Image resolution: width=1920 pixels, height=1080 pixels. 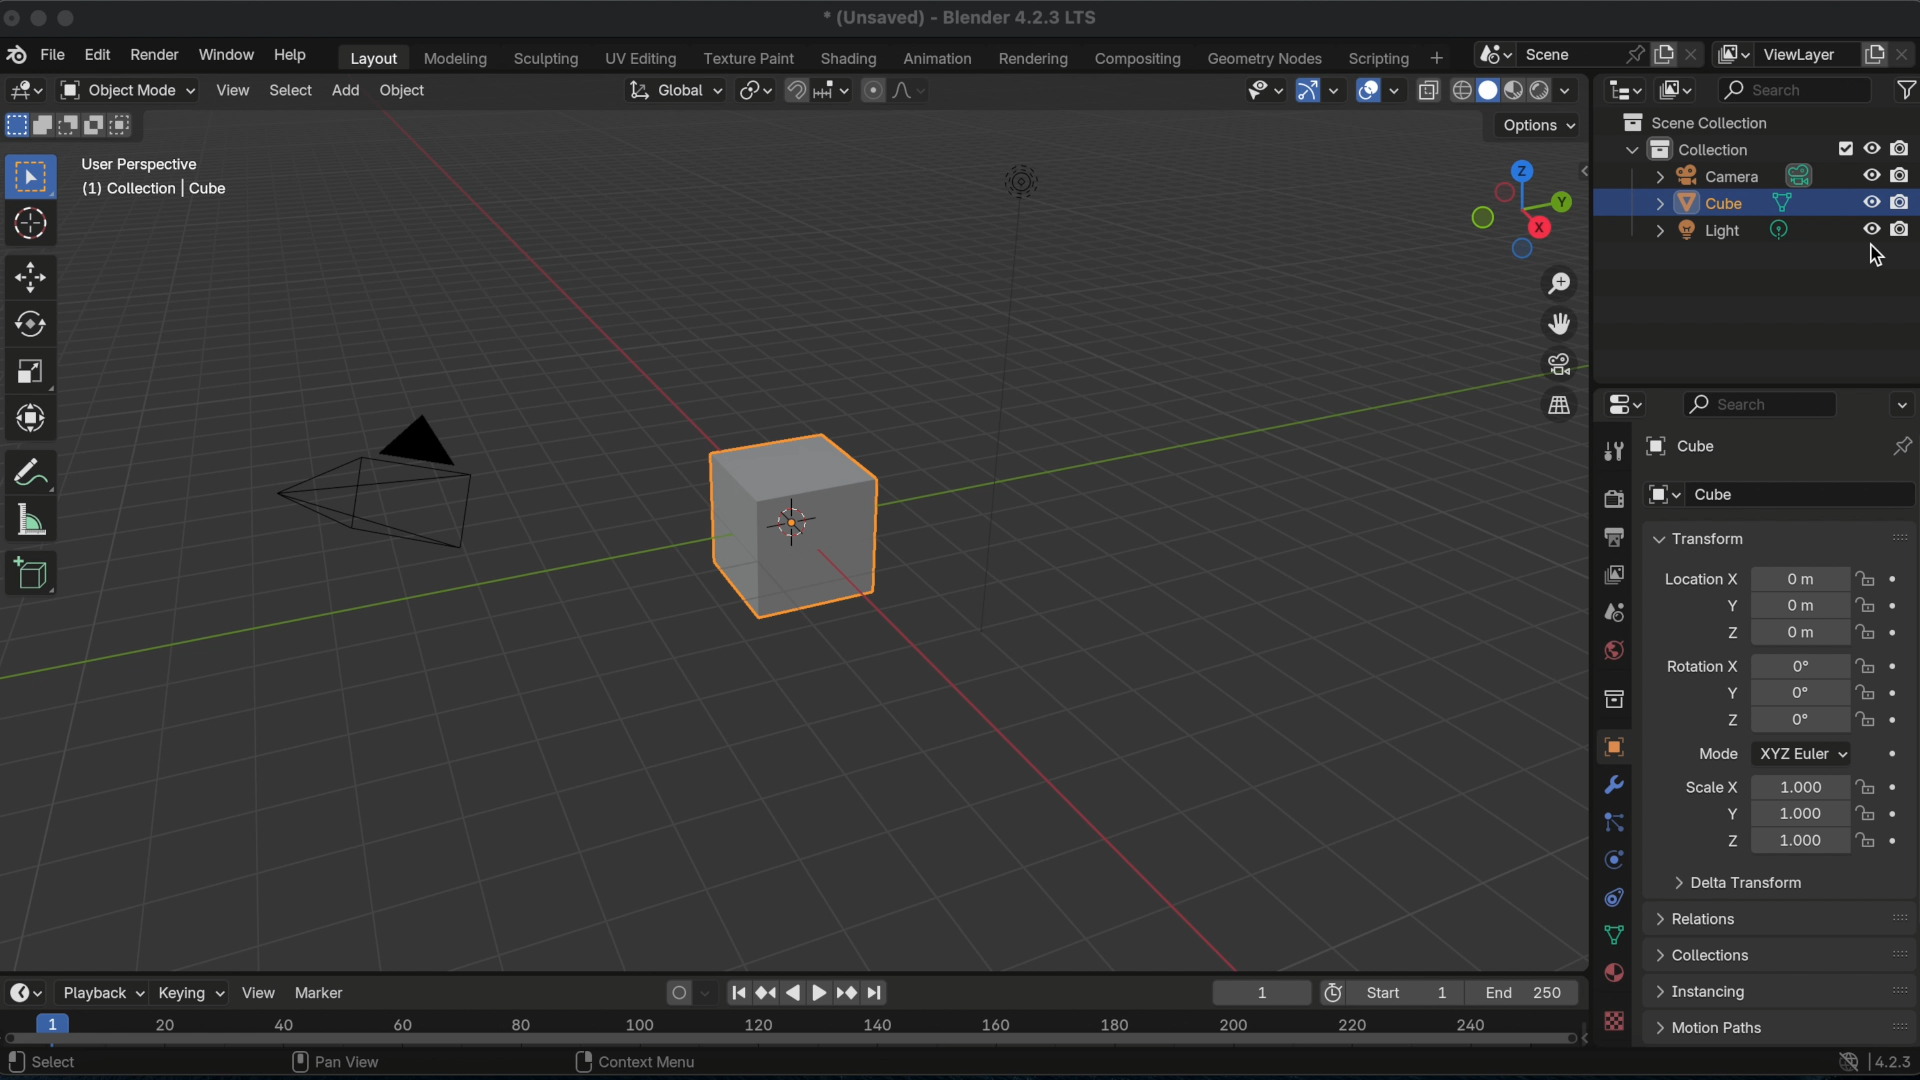 What do you see at coordinates (1611, 747) in the screenshot?
I see `object` at bounding box center [1611, 747].